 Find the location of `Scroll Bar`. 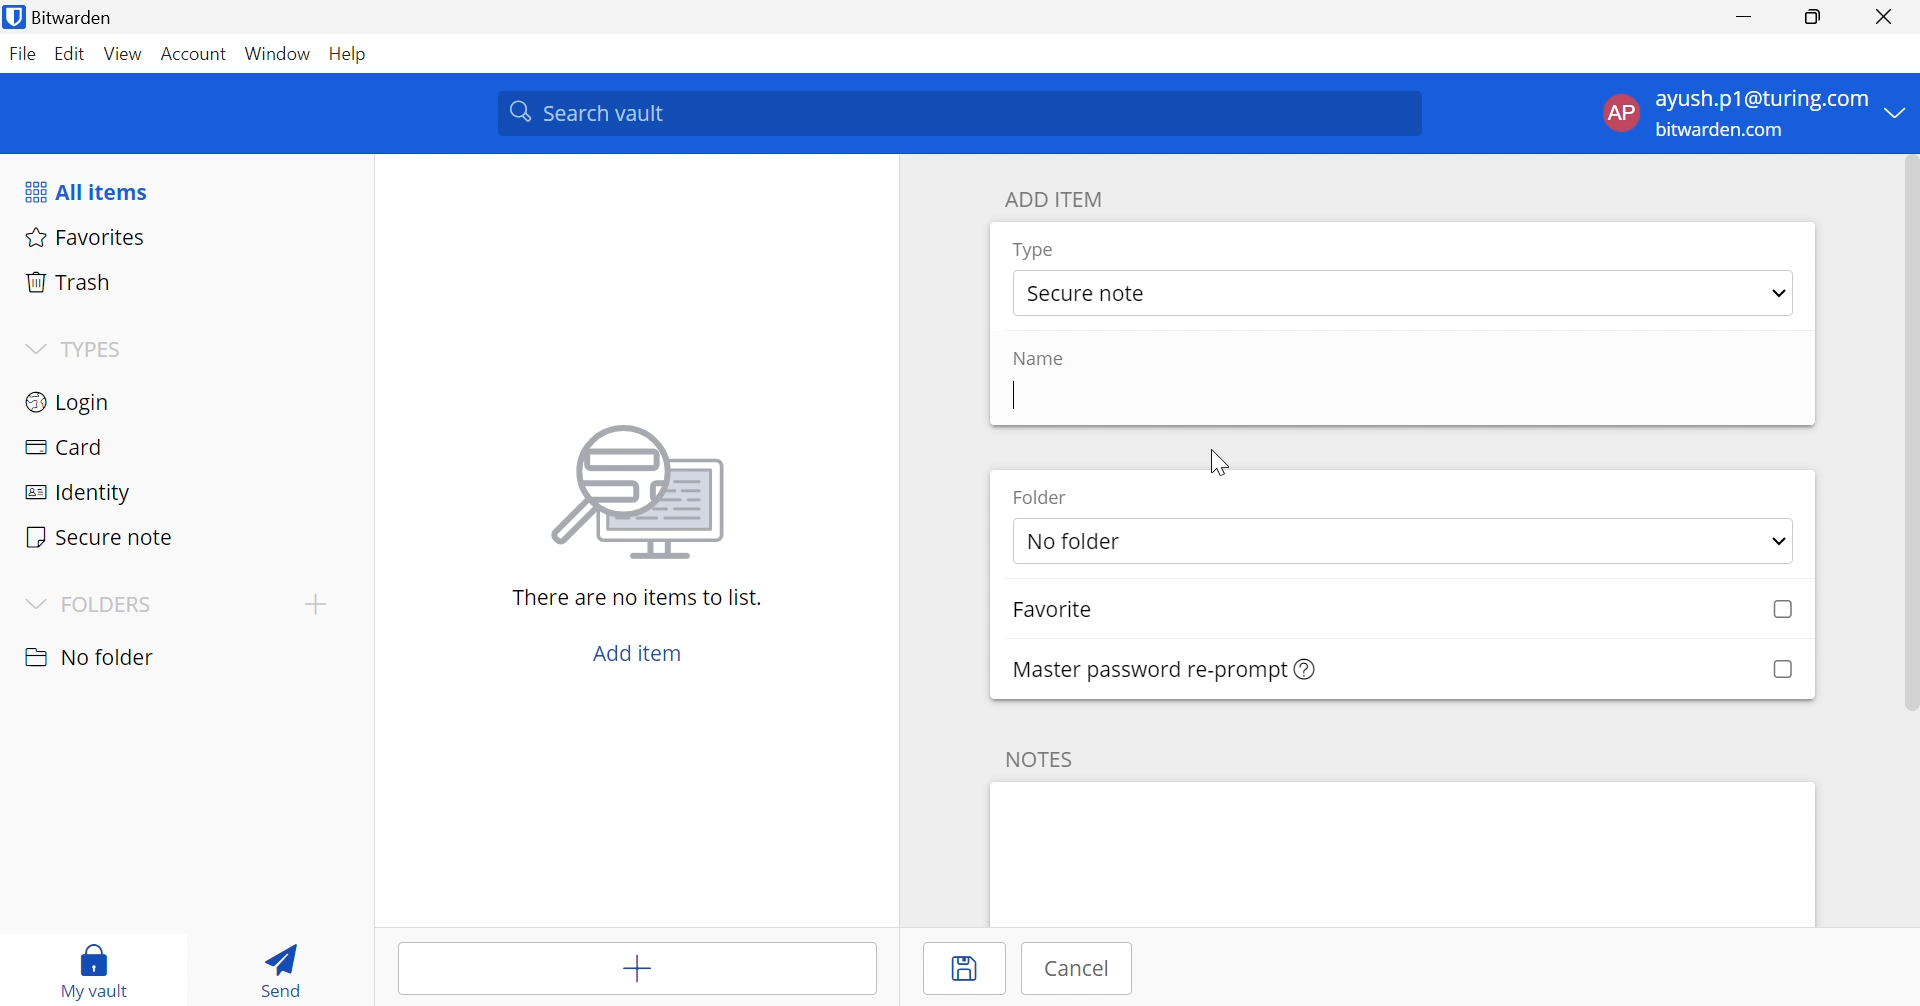

Scroll Bar is located at coordinates (1908, 437).